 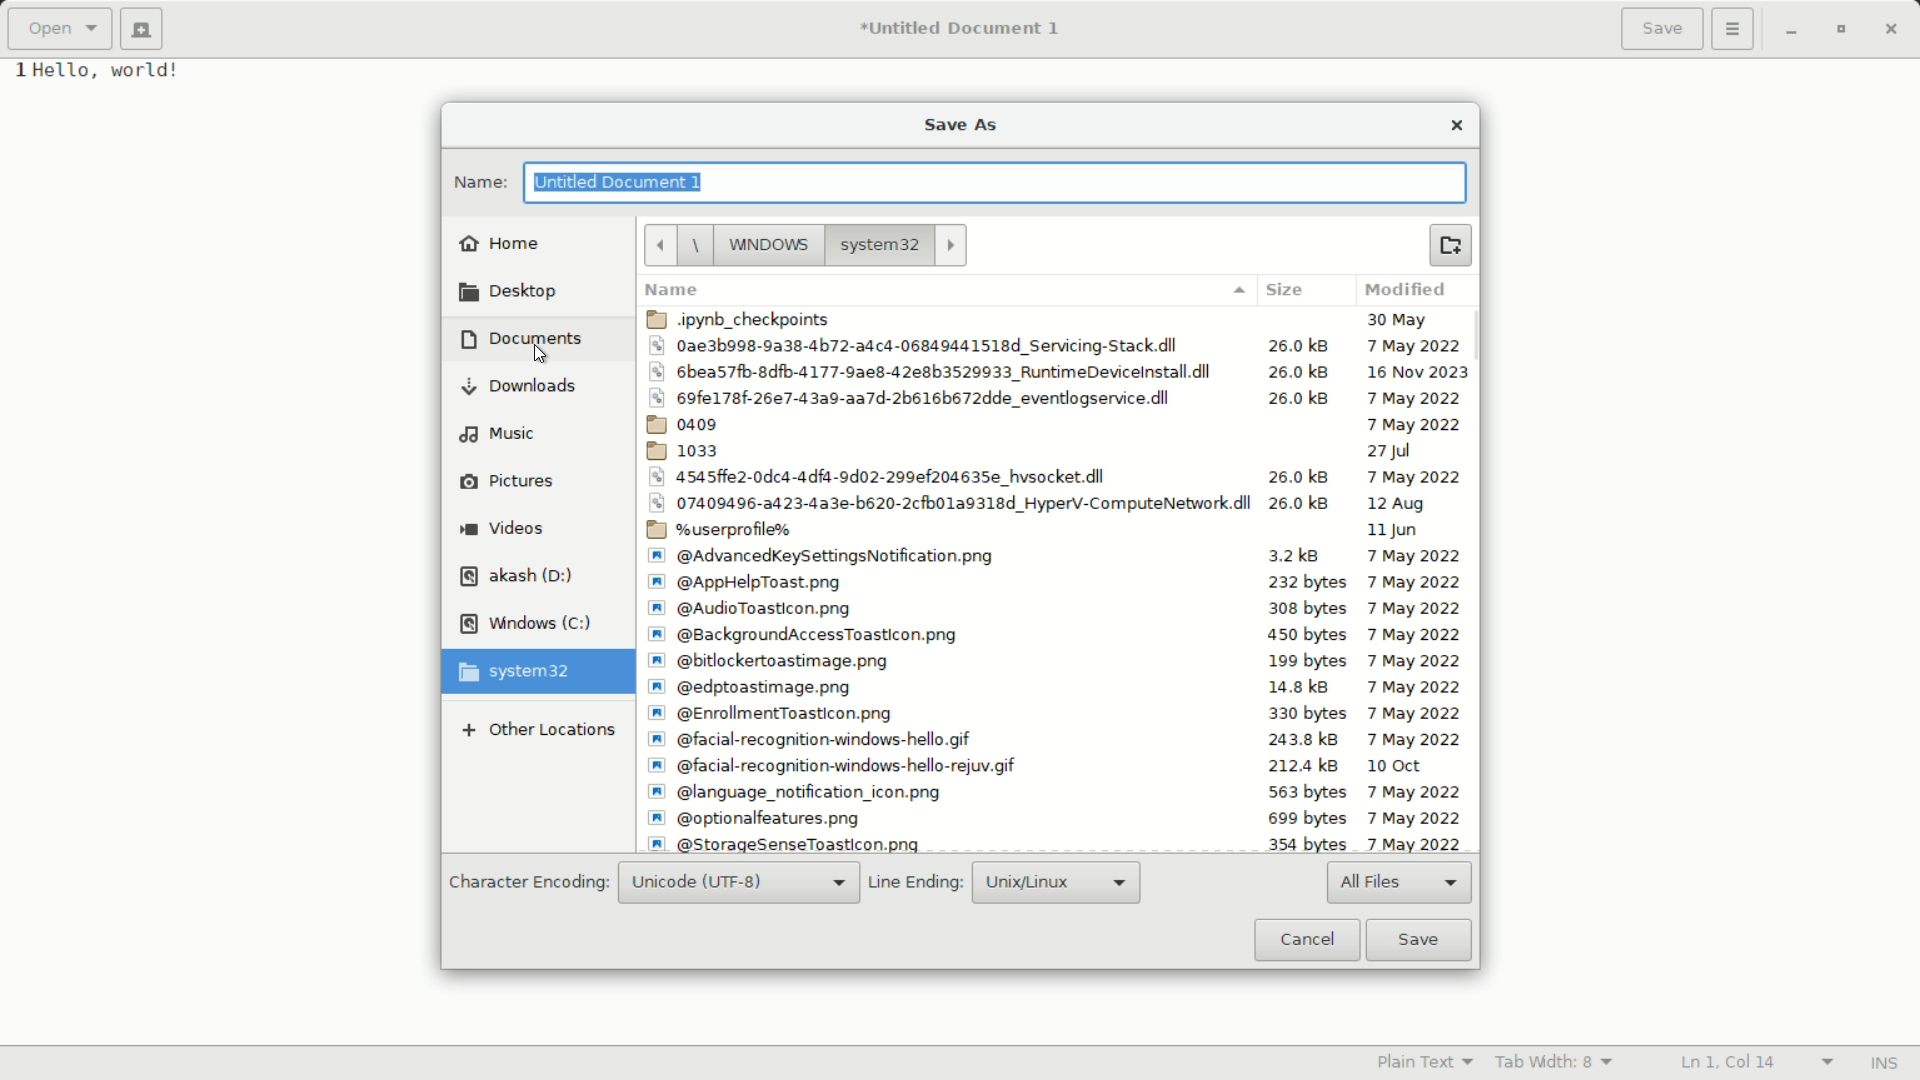 What do you see at coordinates (1060, 346) in the screenshot?
I see `Oae3b998-9a38-4b72-a4c4-06849441518d_Servicing.Stack.dl` at bounding box center [1060, 346].